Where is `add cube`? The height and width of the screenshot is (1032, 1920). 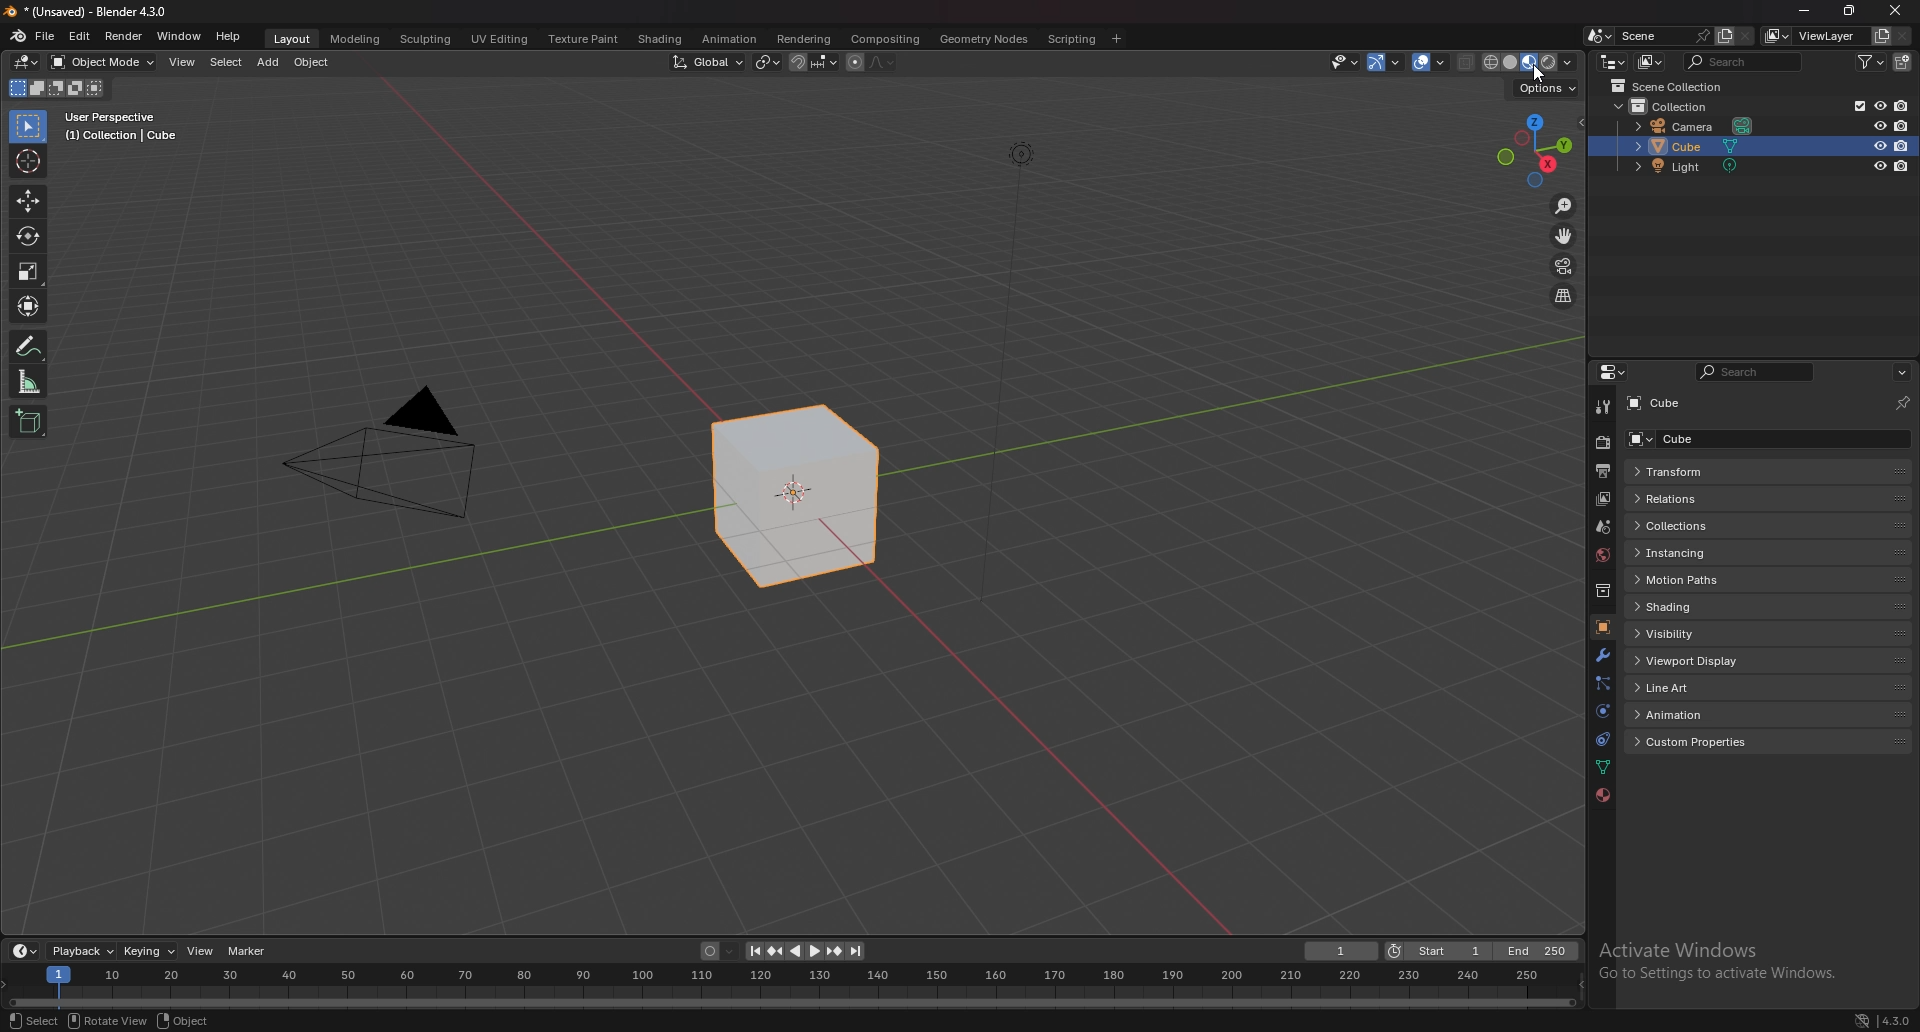 add cube is located at coordinates (27, 421).